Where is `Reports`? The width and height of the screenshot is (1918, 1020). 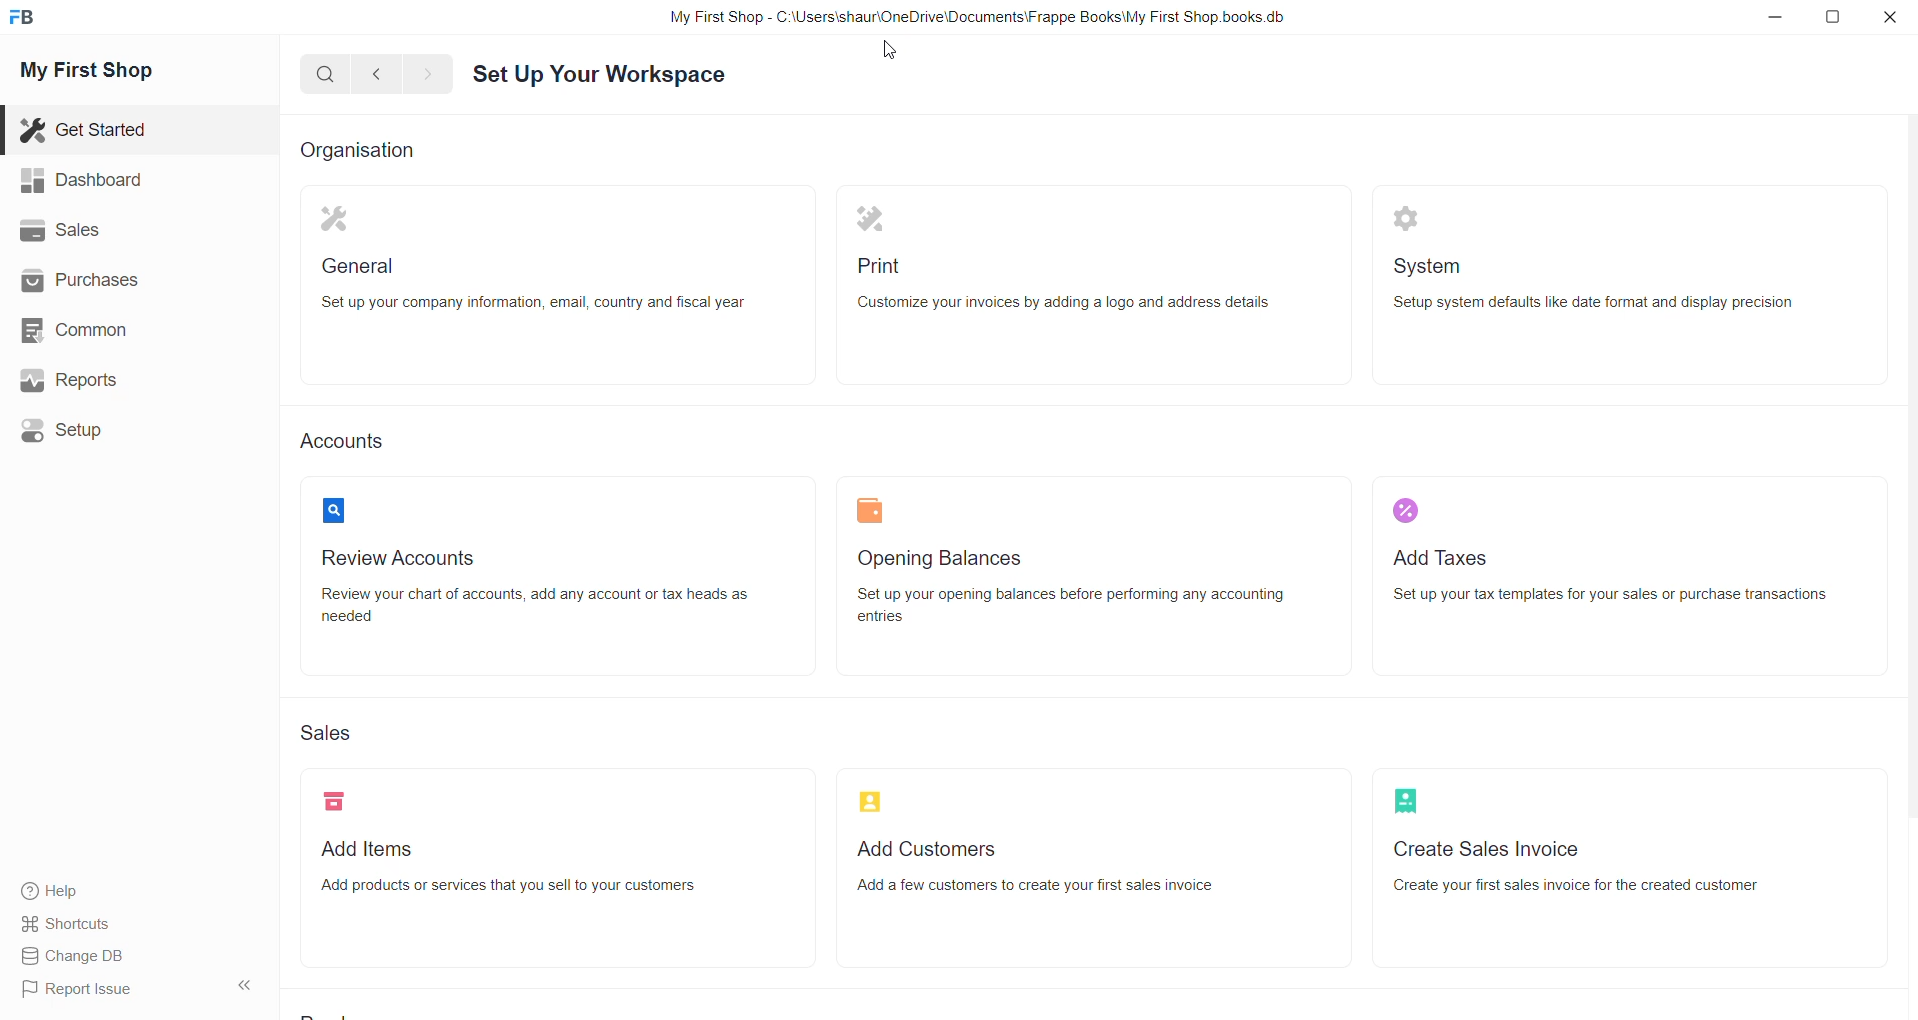
Reports is located at coordinates (72, 380).